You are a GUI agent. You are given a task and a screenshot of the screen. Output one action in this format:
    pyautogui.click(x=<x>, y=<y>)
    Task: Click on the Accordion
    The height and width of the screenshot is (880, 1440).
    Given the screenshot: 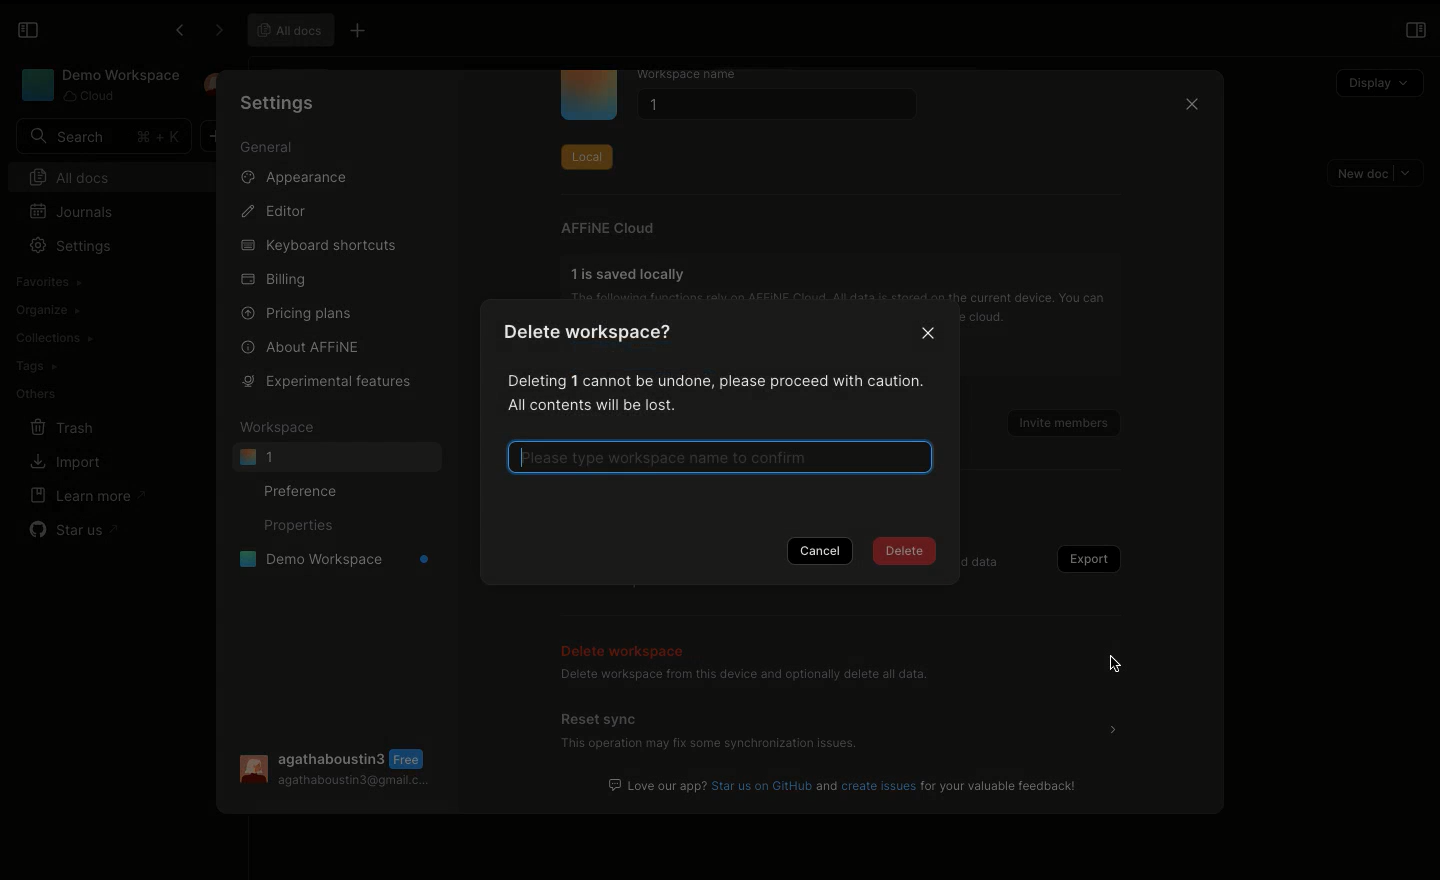 What is the action you would take?
    pyautogui.click(x=1113, y=729)
    